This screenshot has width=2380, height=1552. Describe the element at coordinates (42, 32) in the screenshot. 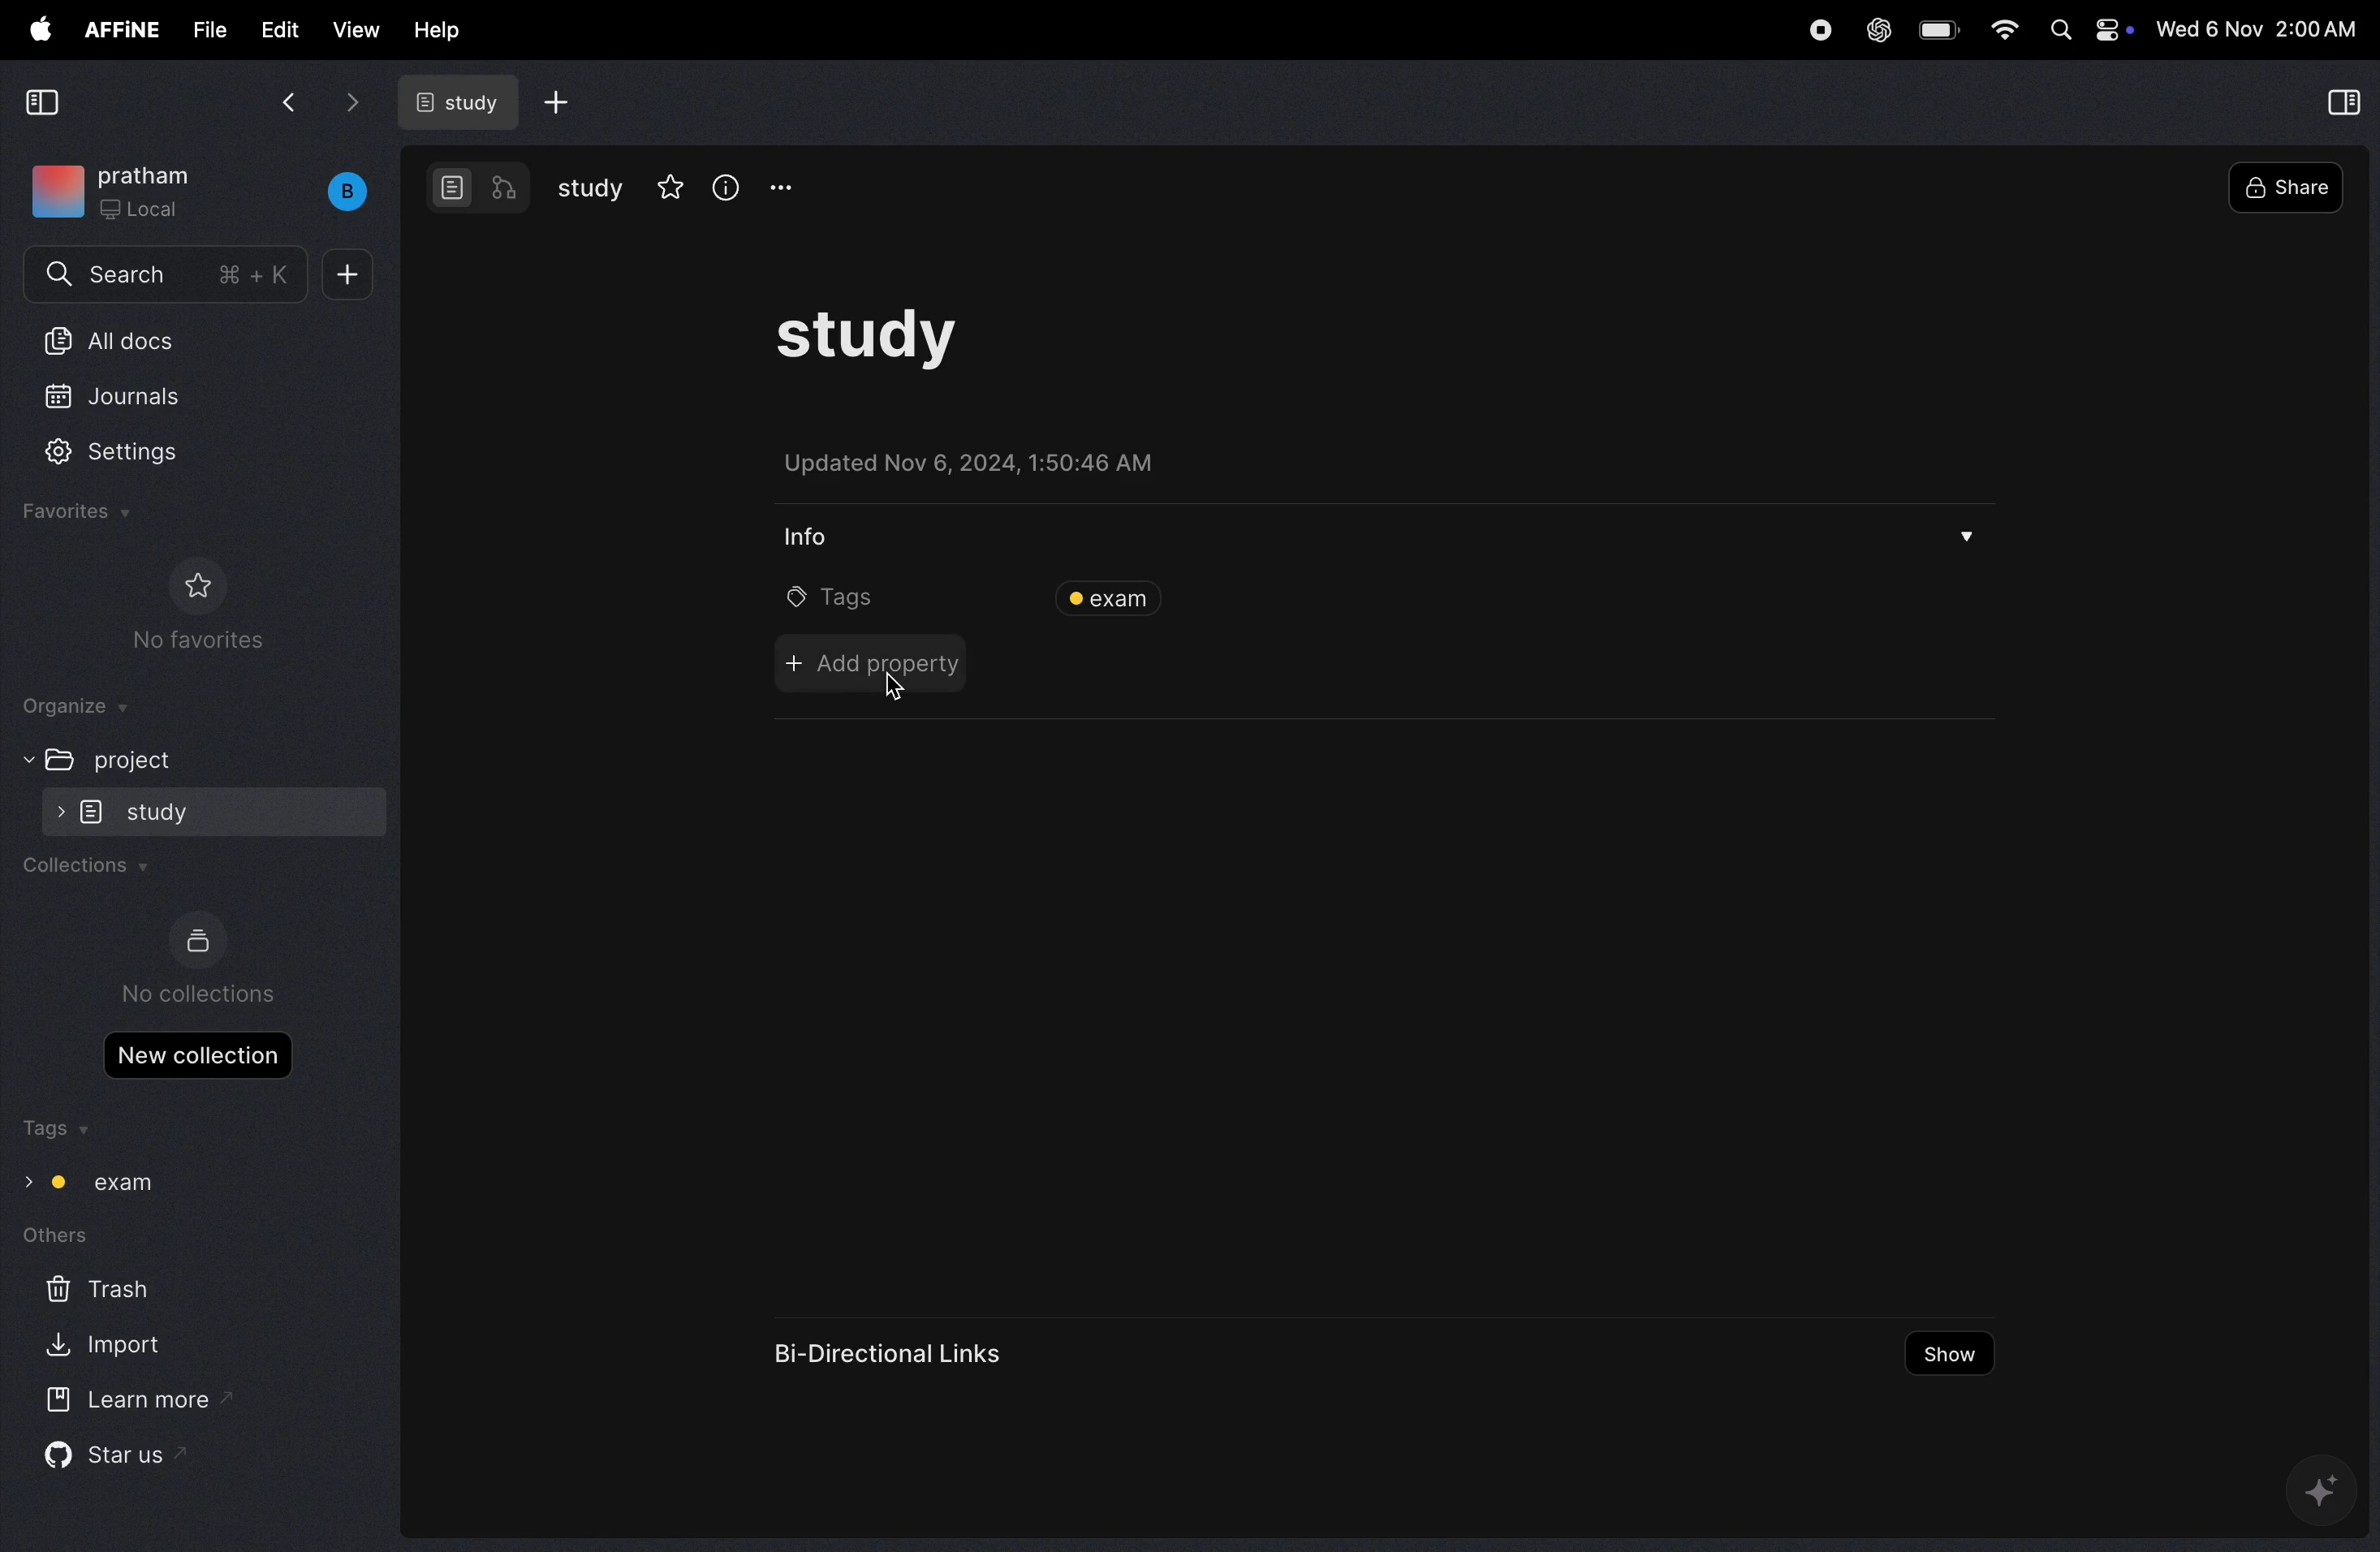

I see `apple menu` at that location.